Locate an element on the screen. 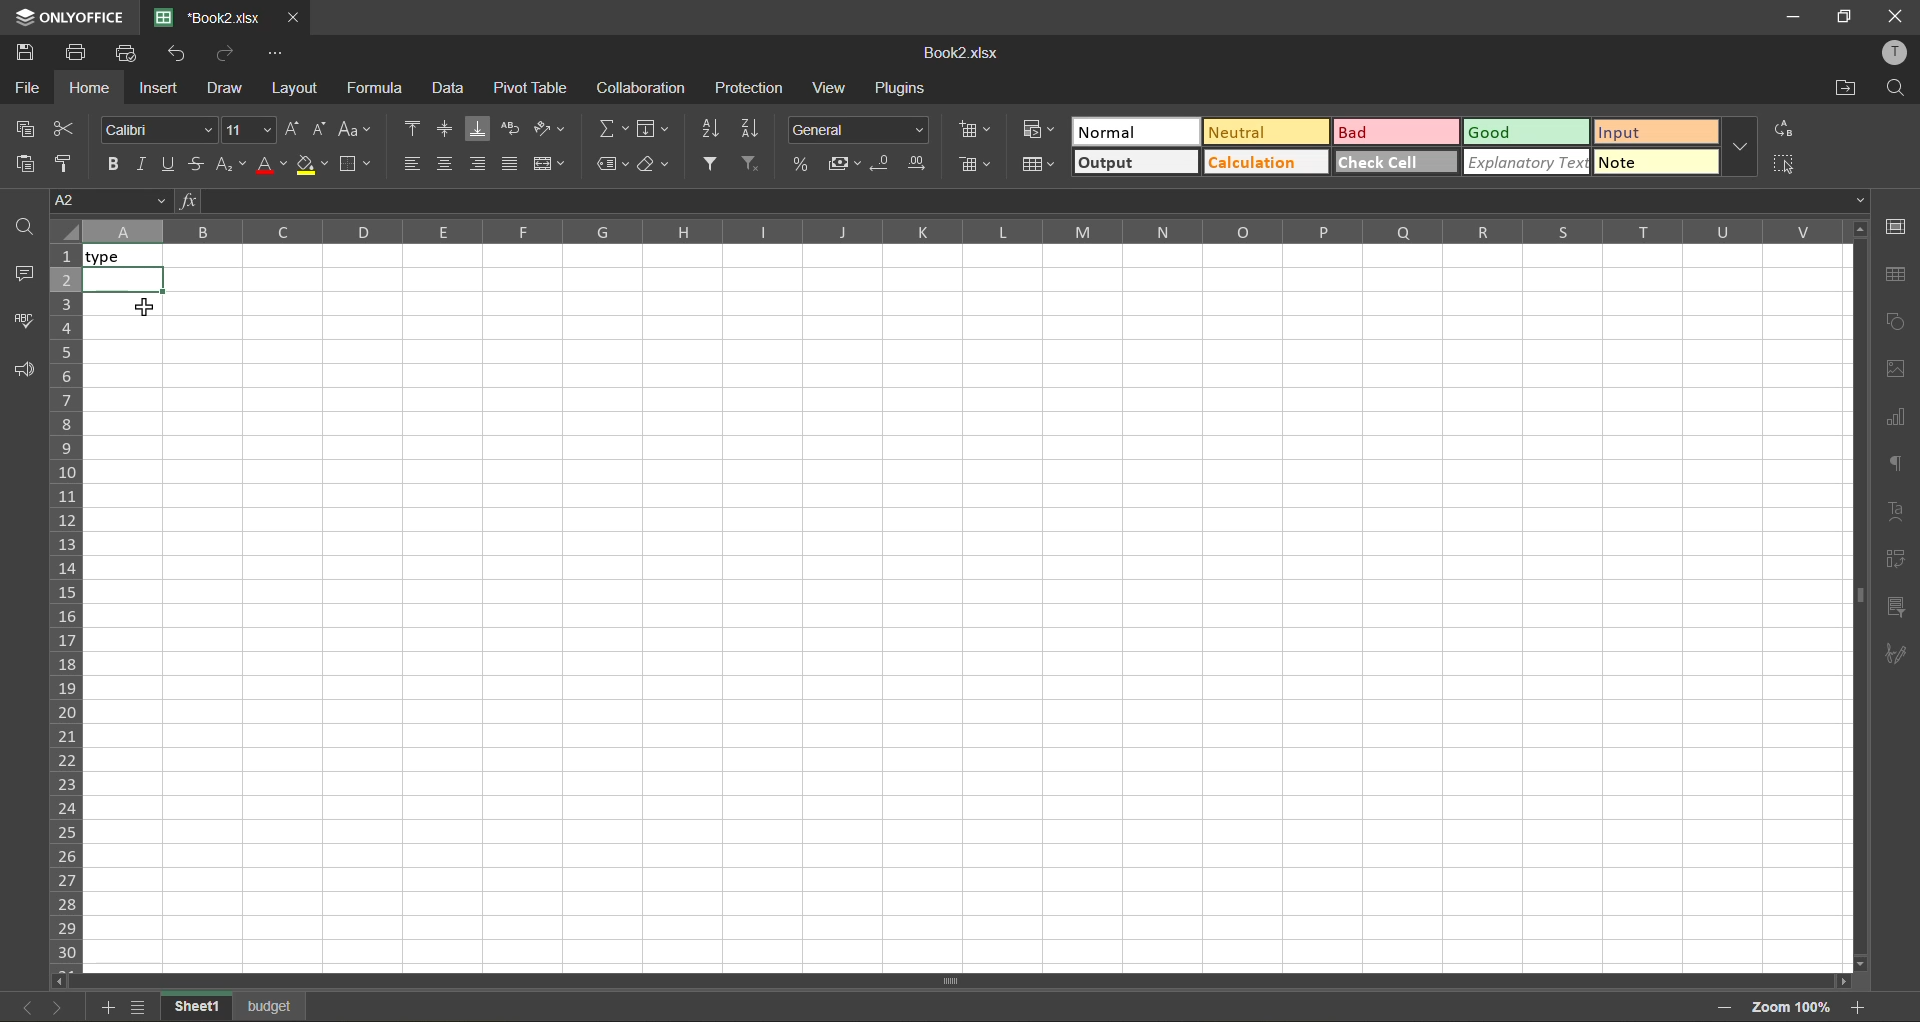 The height and width of the screenshot is (1022, 1920). calculation is located at coordinates (1264, 165).